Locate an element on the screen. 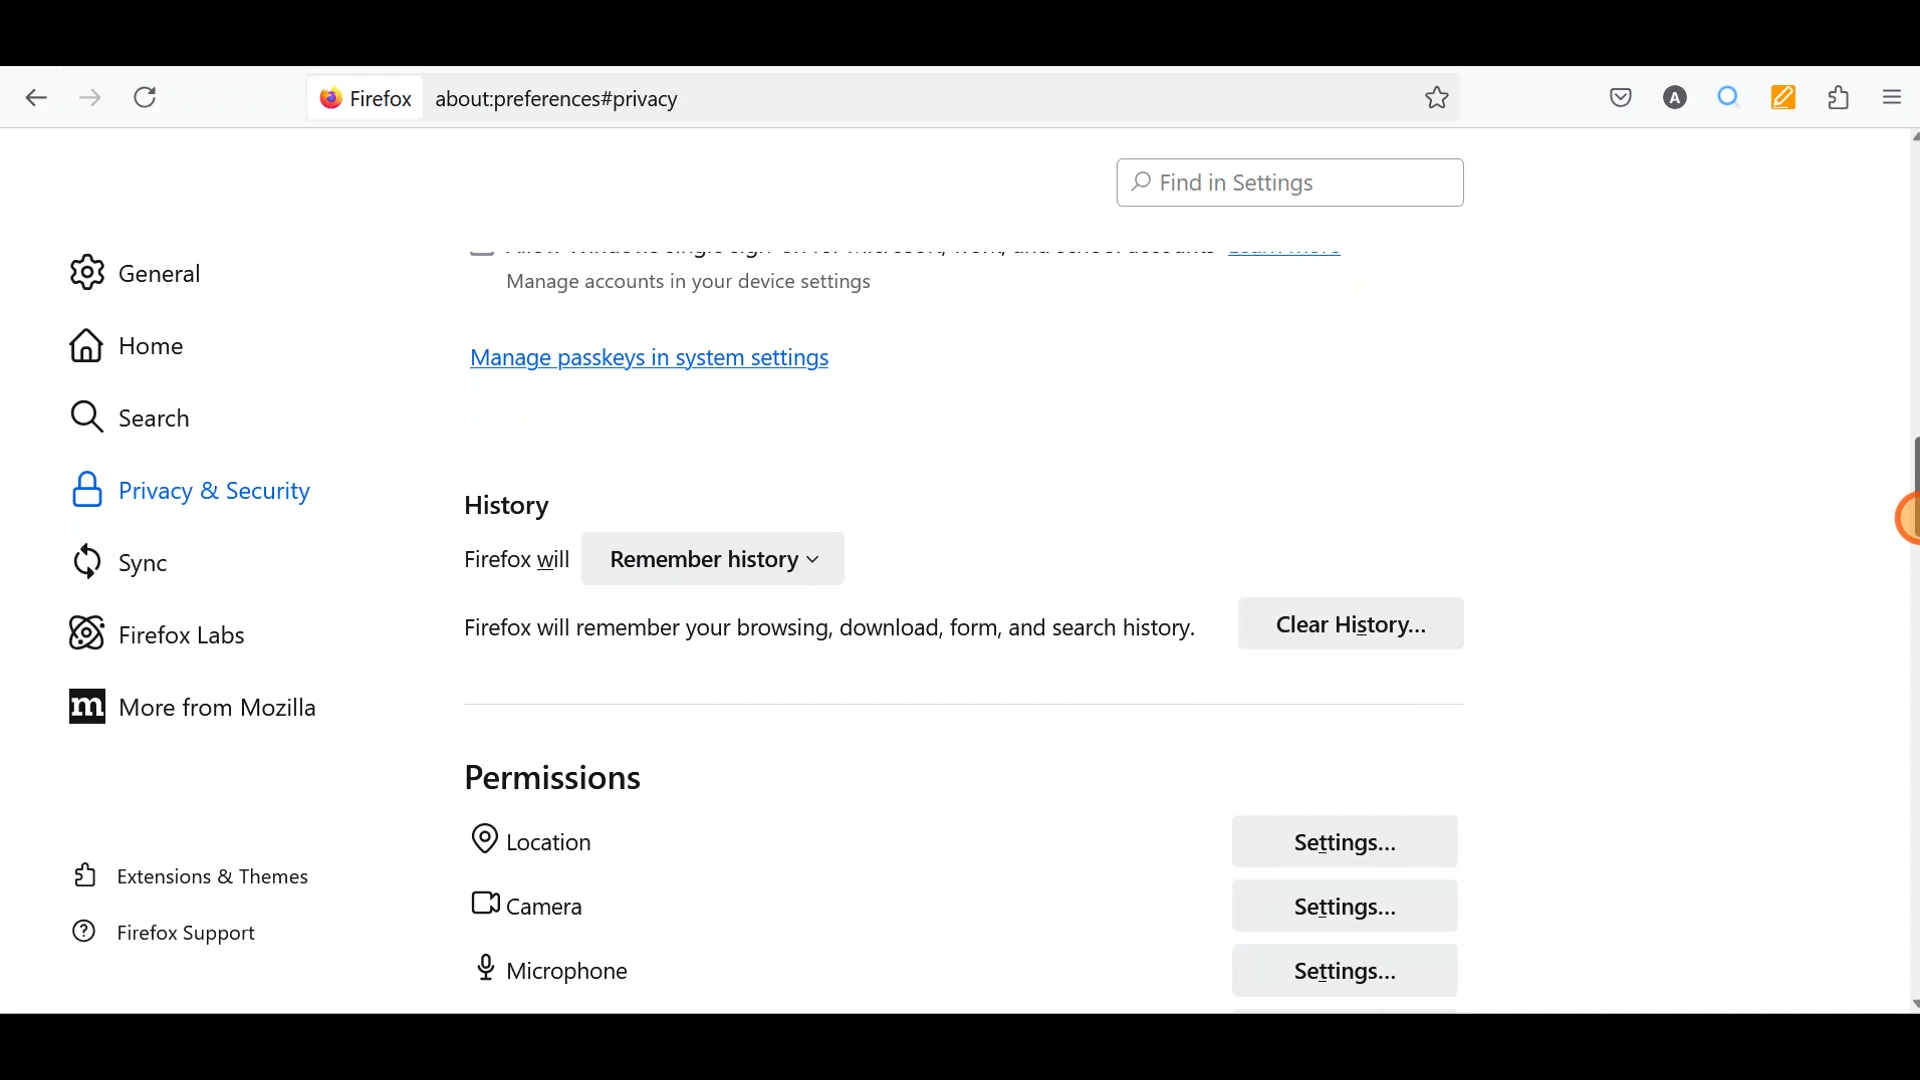 This screenshot has width=1920, height=1080. Reload current page is located at coordinates (152, 98).